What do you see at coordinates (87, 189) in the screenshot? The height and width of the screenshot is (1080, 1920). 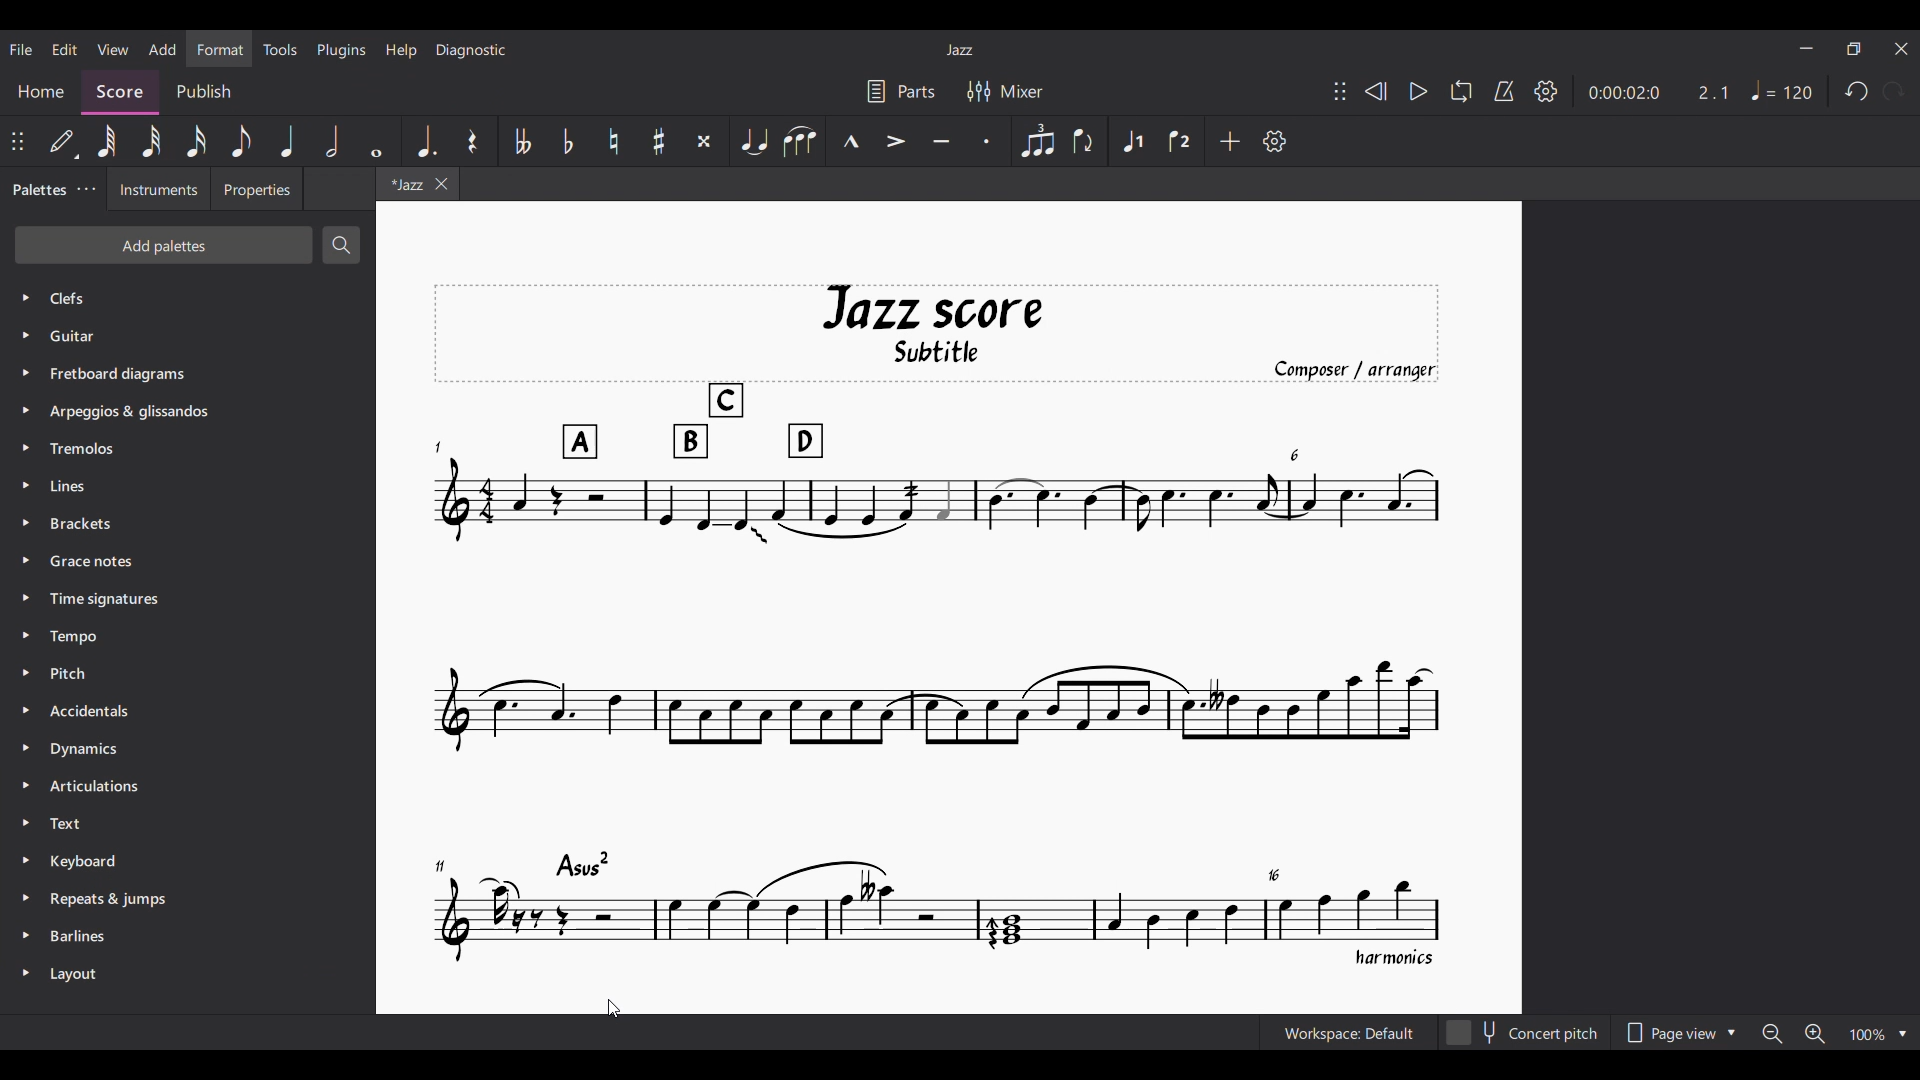 I see `Palette settings` at bounding box center [87, 189].